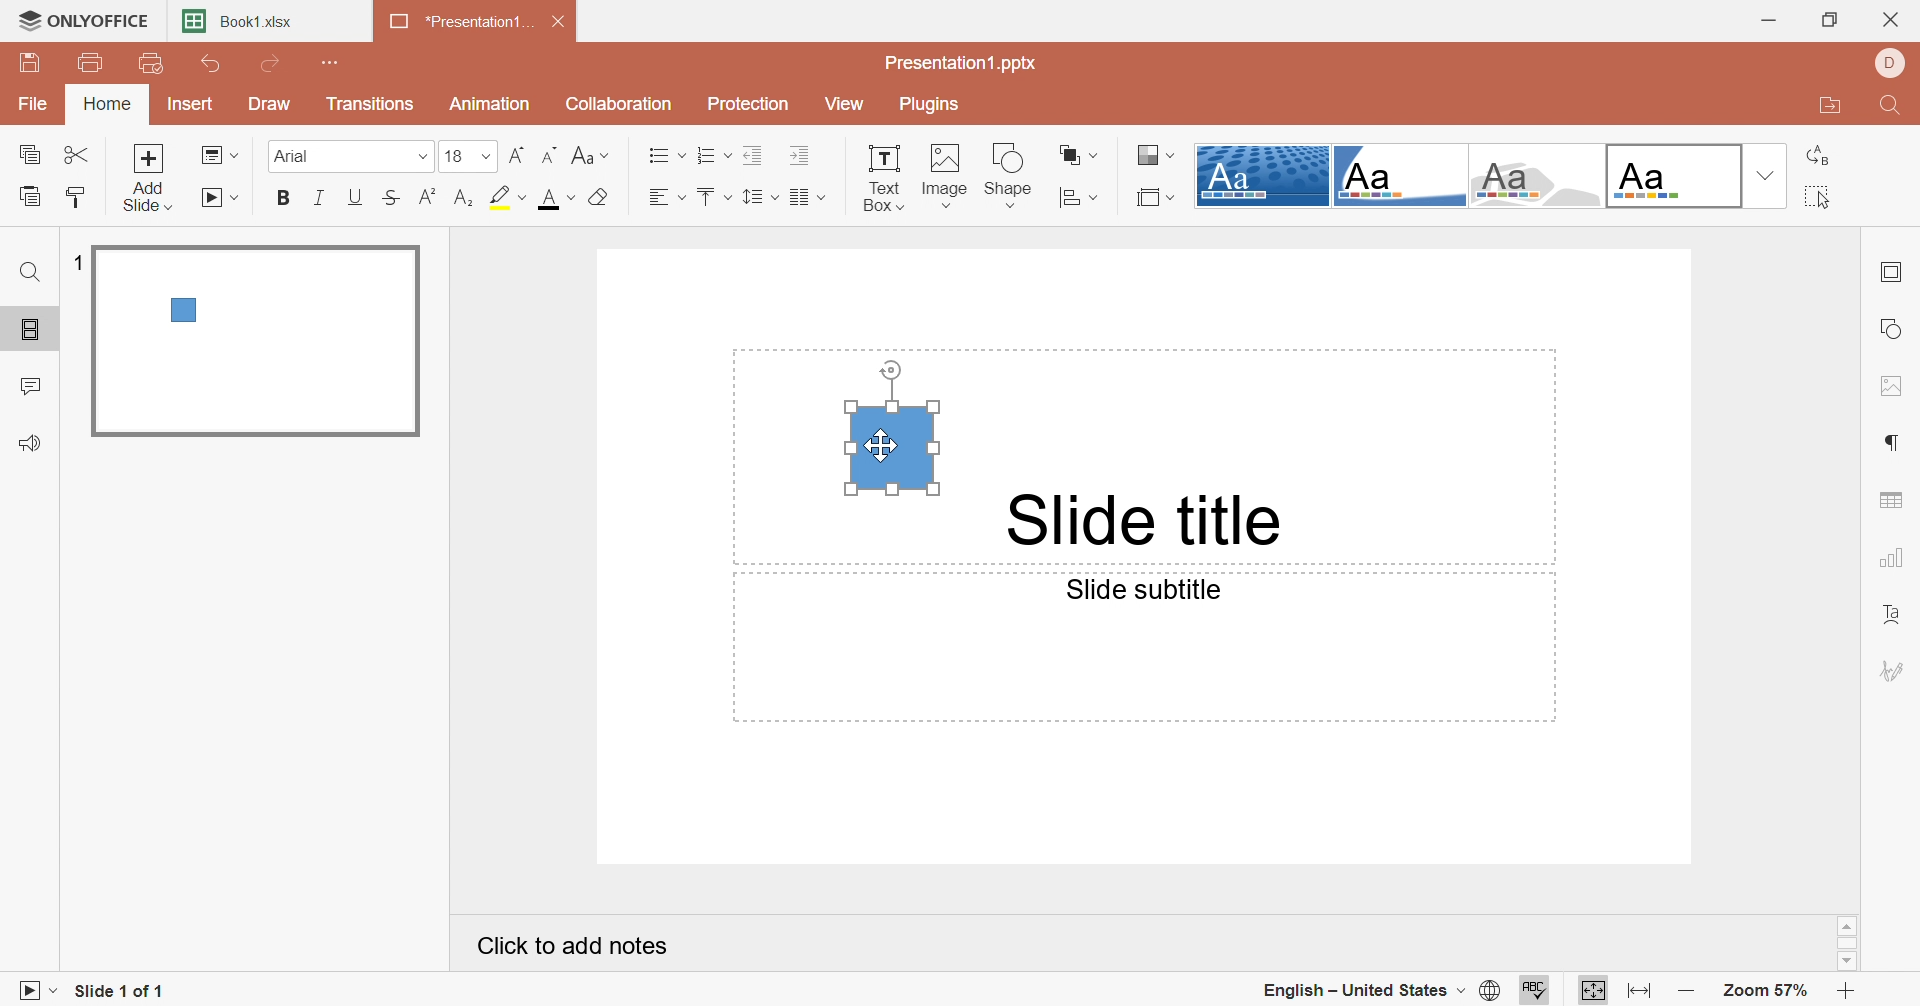 This screenshot has width=1920, height=1006. What do you see at coordinates (1592, 991) in the screenshot?
I see `Fit to slide` at bounding box center [1592, 991].